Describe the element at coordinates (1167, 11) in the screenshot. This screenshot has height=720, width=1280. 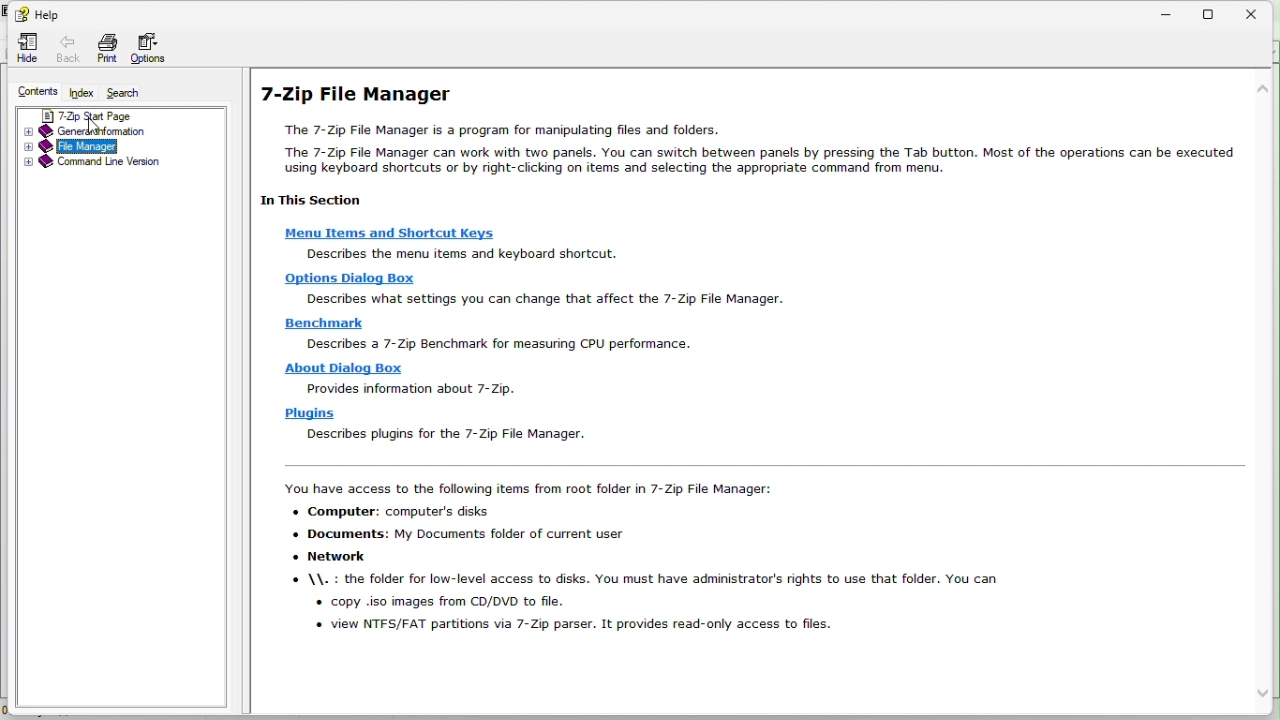
I see `minimize` at that location.